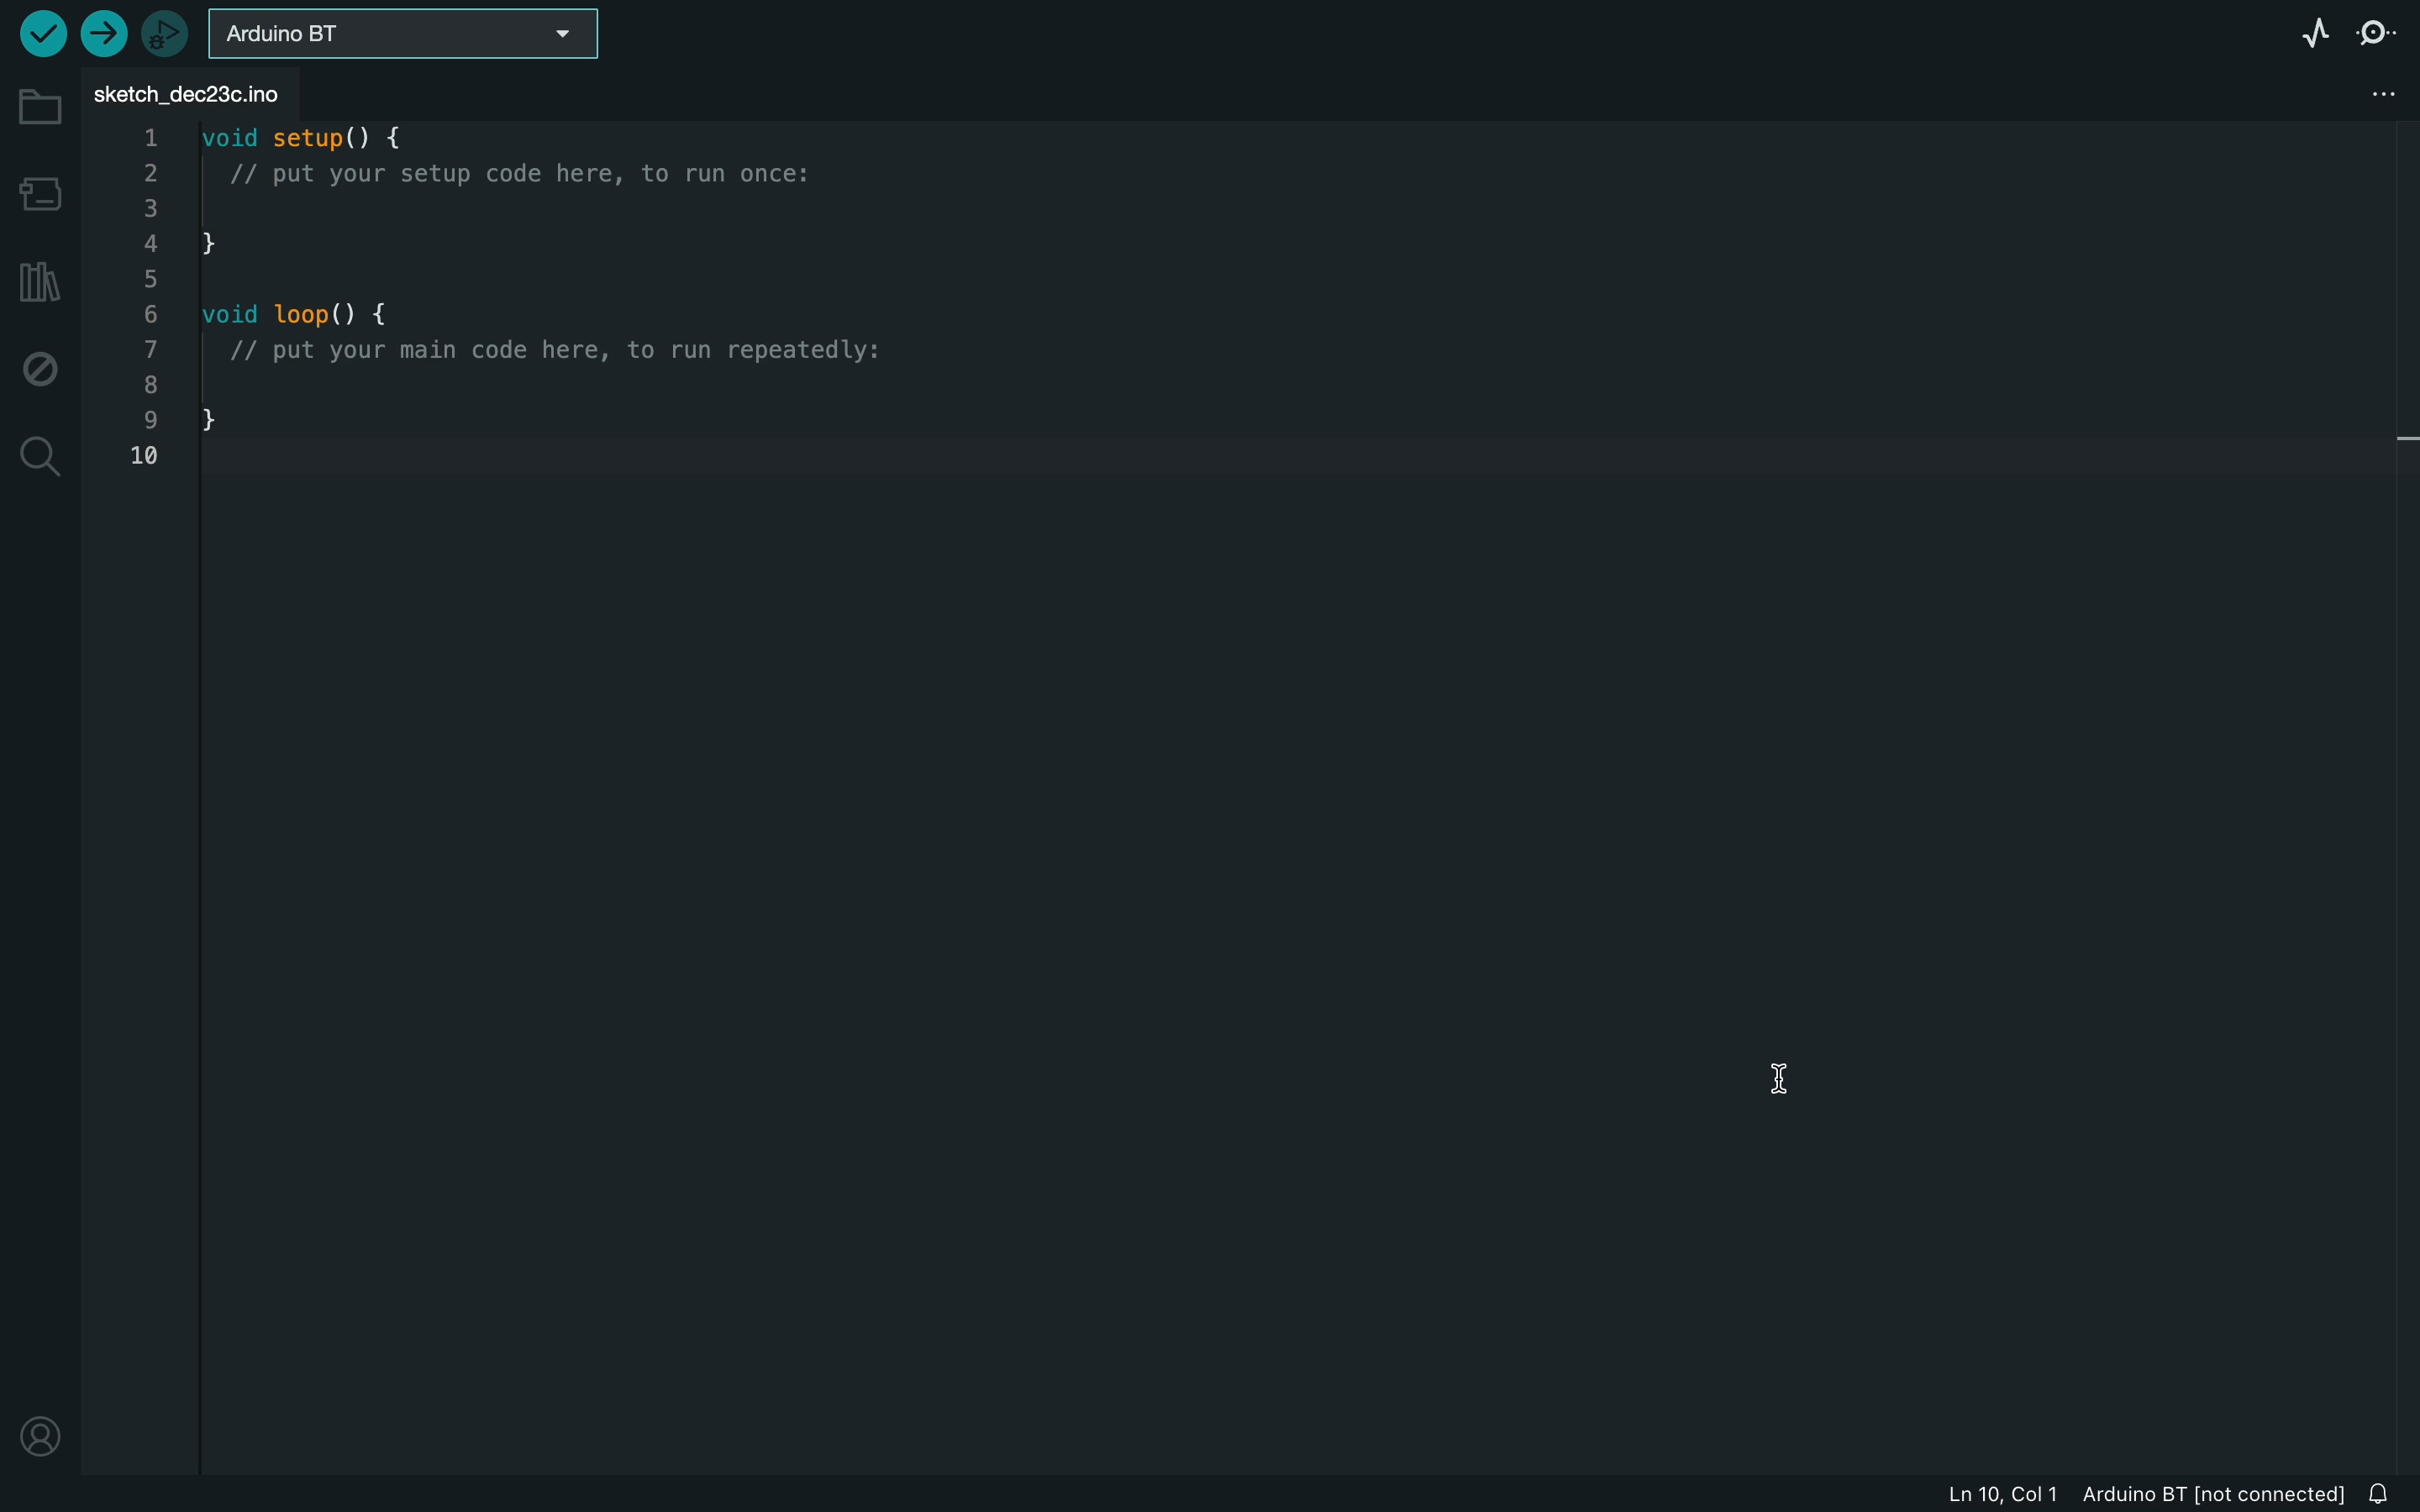 This screenshot has width=2420, height=1512. What do you see at coordinates (522, 305) in the screenshot?
I see `code` at bounding box center [522, 305].